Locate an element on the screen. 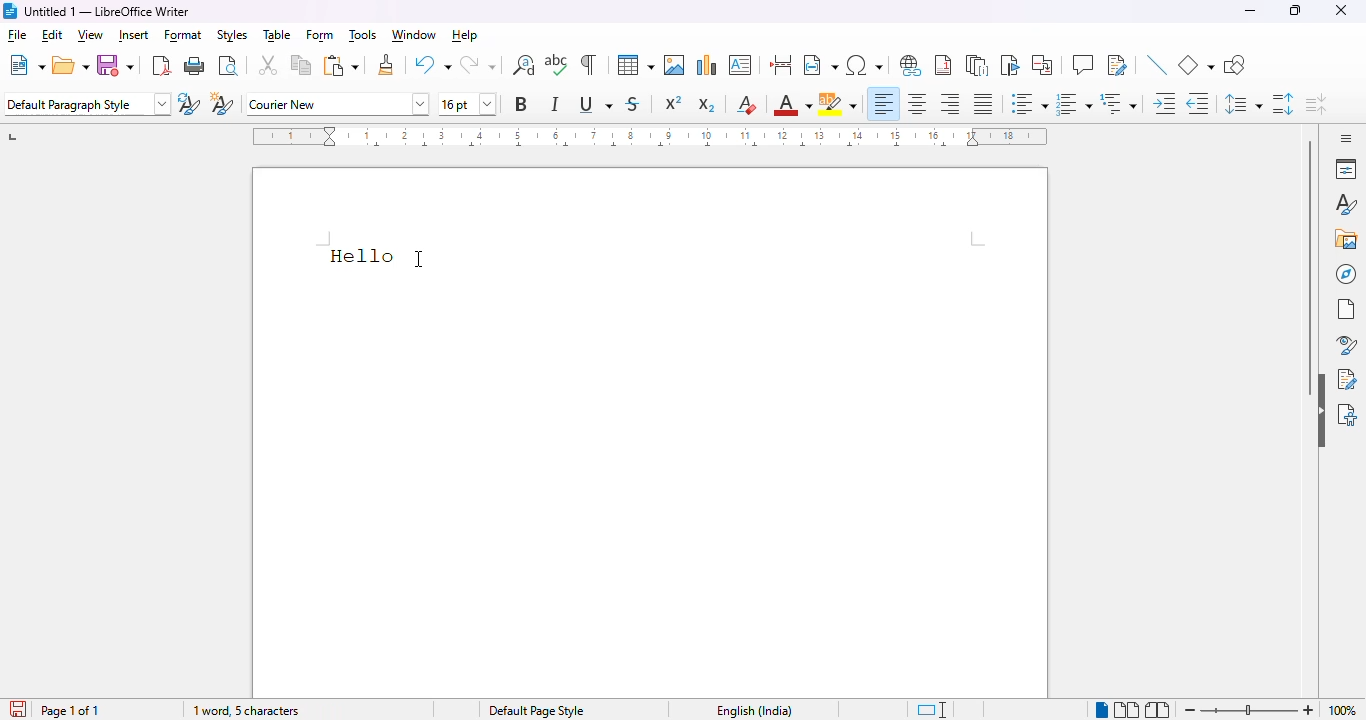 The image size is (1366, 720). text language is located at coordinates (750, 710).